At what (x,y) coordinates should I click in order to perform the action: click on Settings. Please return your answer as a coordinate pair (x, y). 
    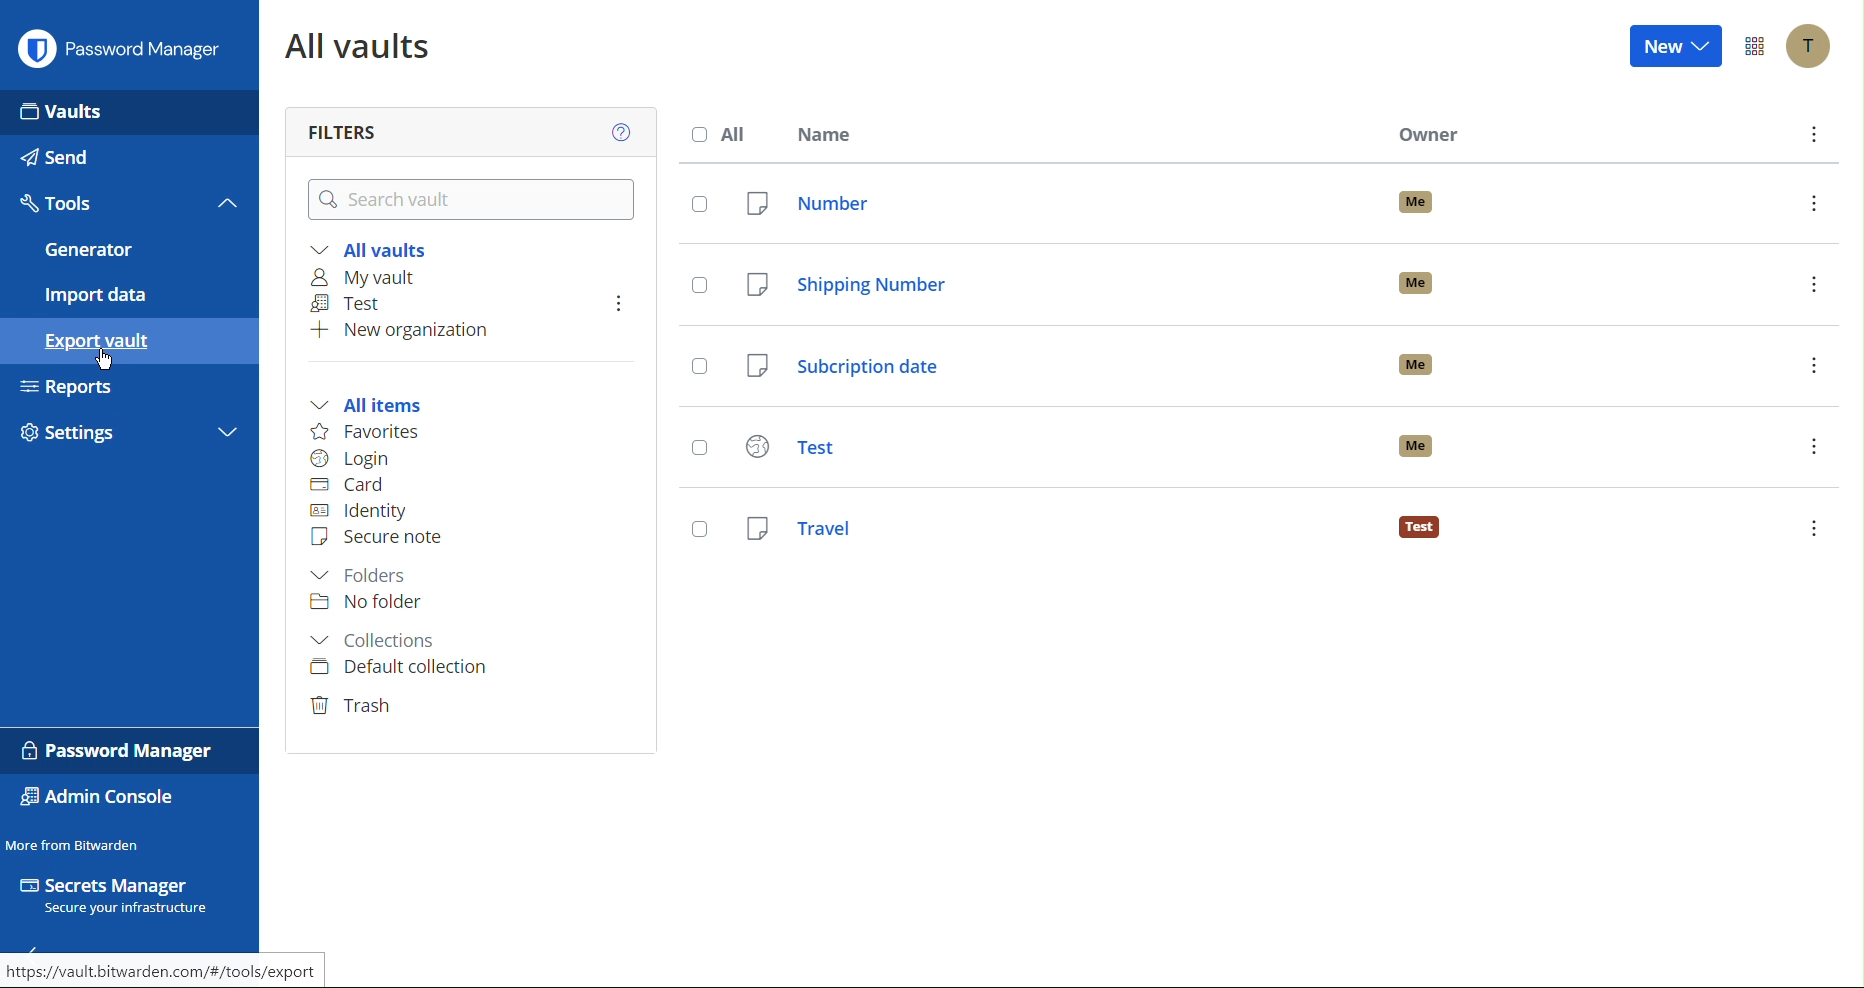
    Looking at the image, I should click on (133, 433).